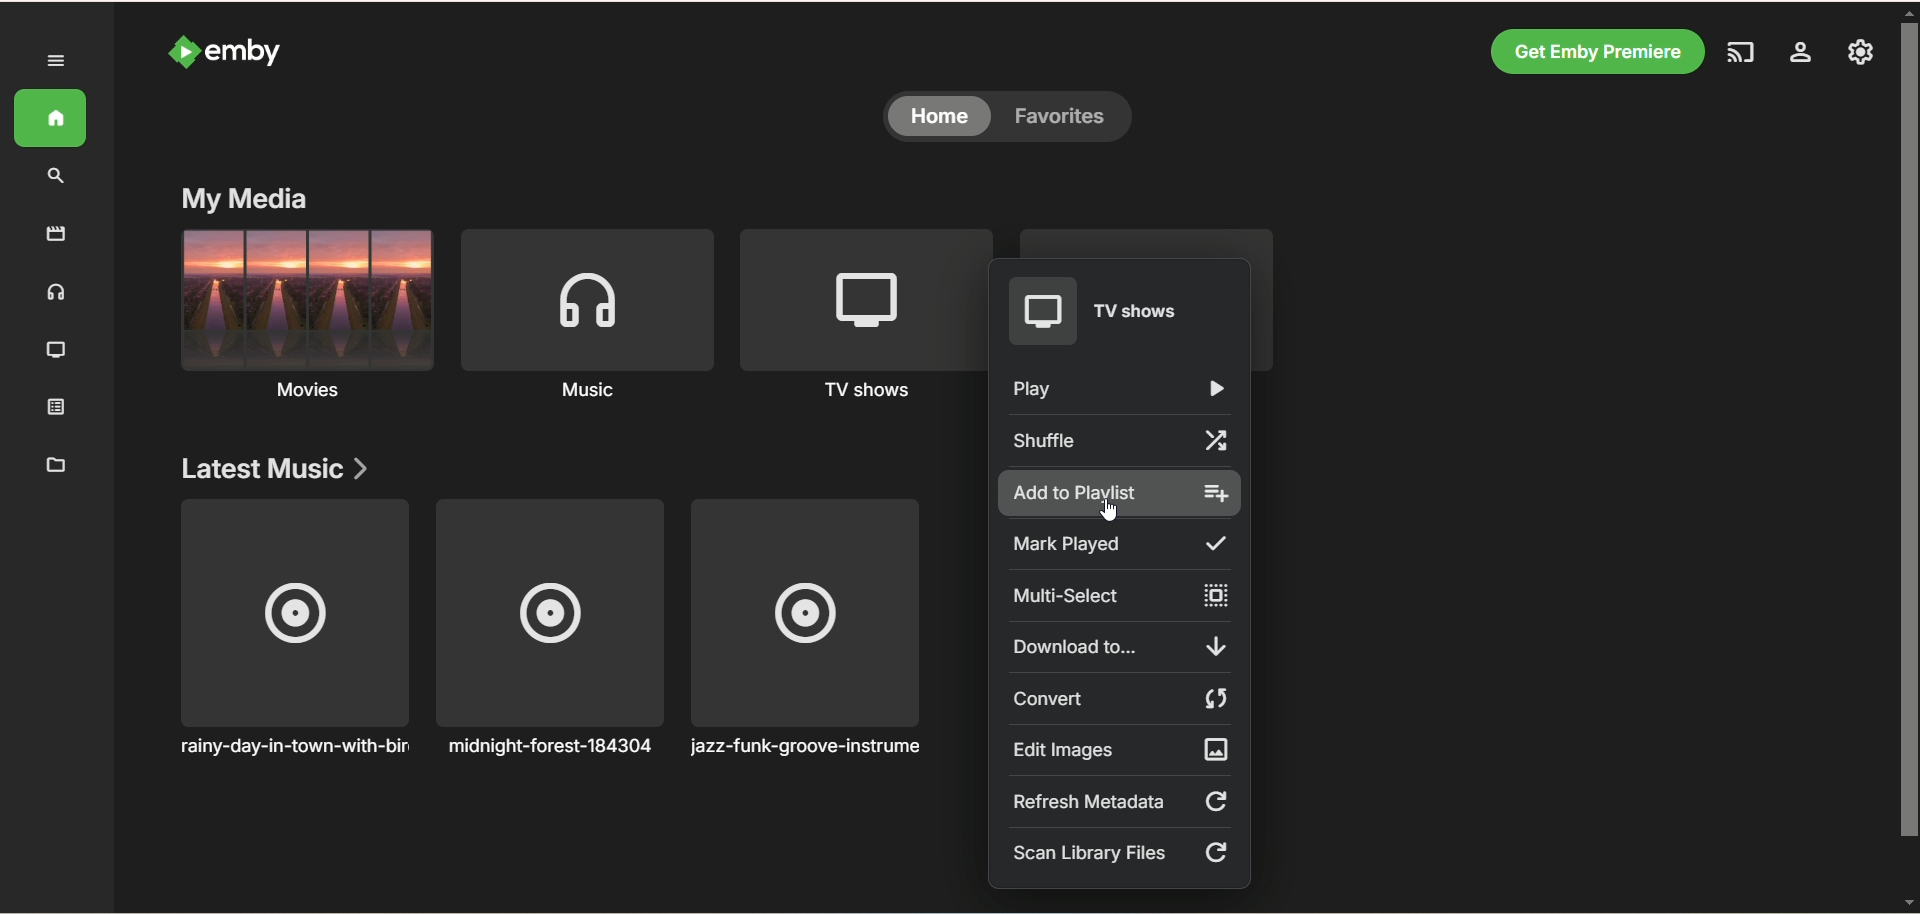  I want to click on manage emby server, so click(1862, 54).